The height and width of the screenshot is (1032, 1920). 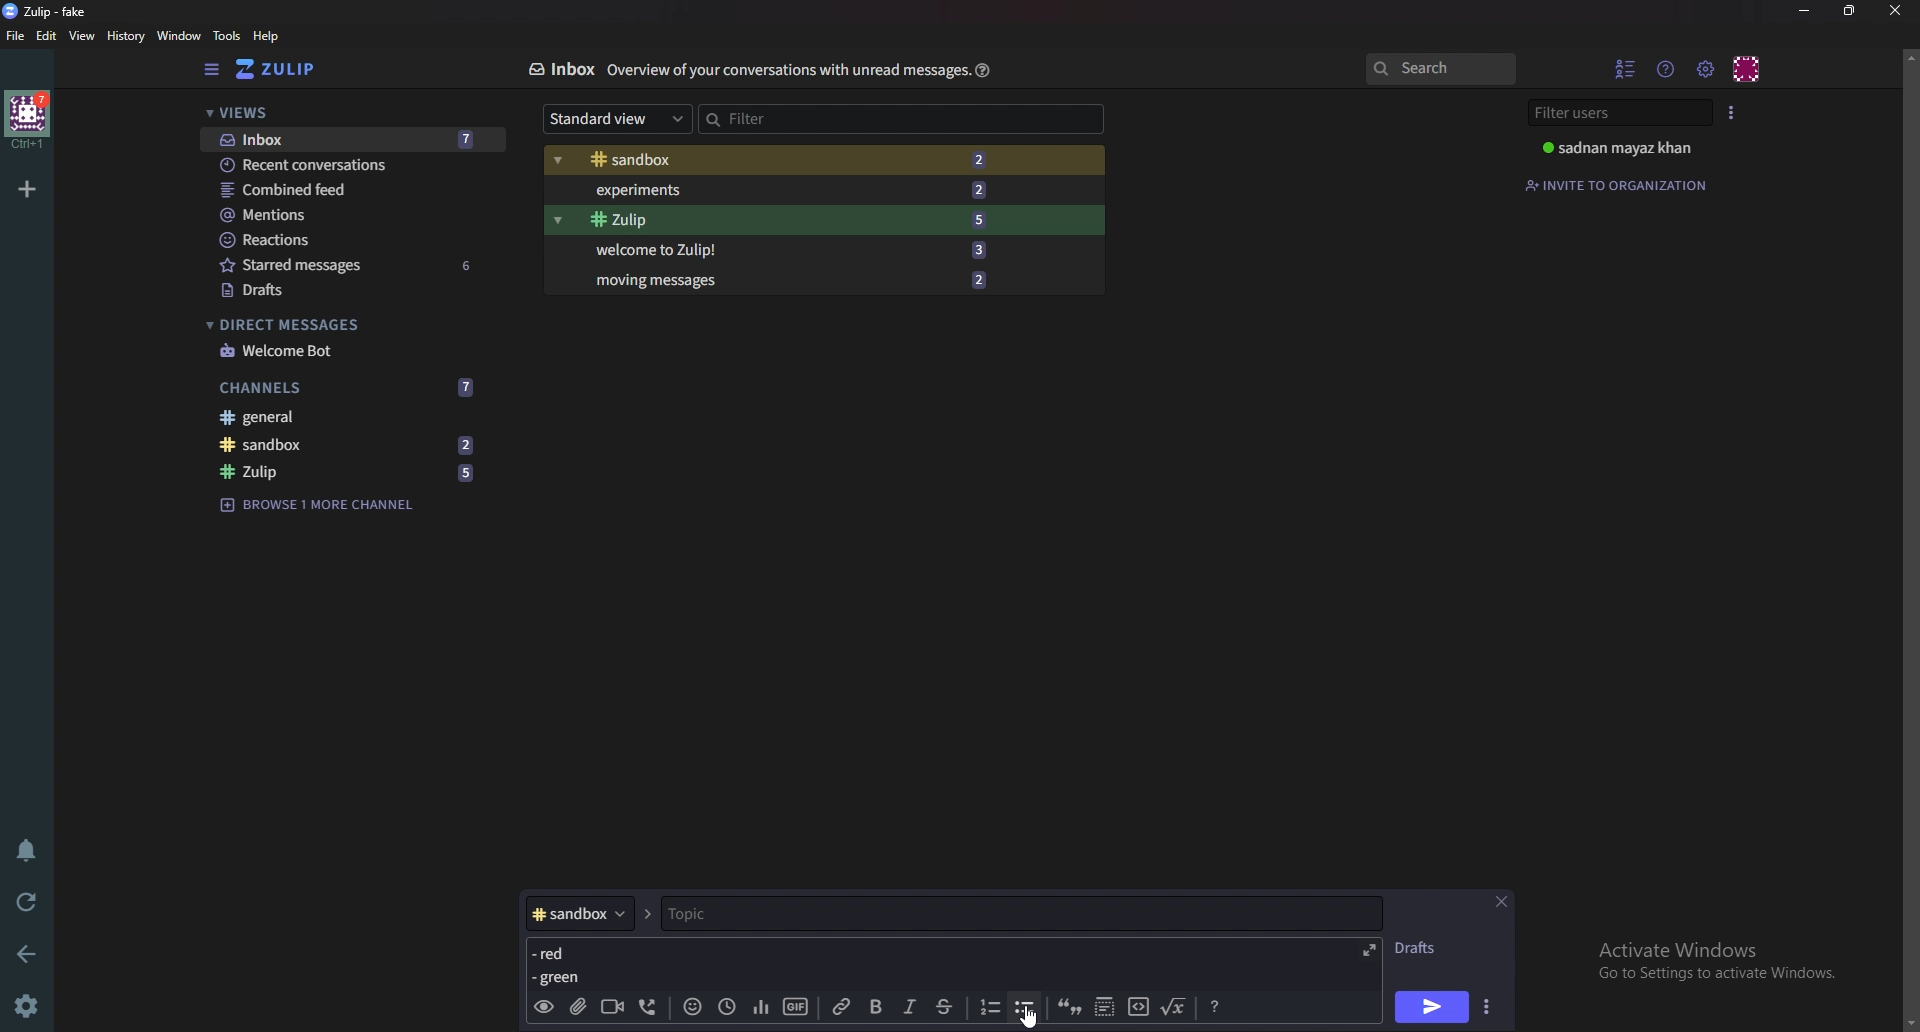 What do you see at coordinates (984, 69) in the screenshot?
I see `Help` at bounding box center [984, 69].